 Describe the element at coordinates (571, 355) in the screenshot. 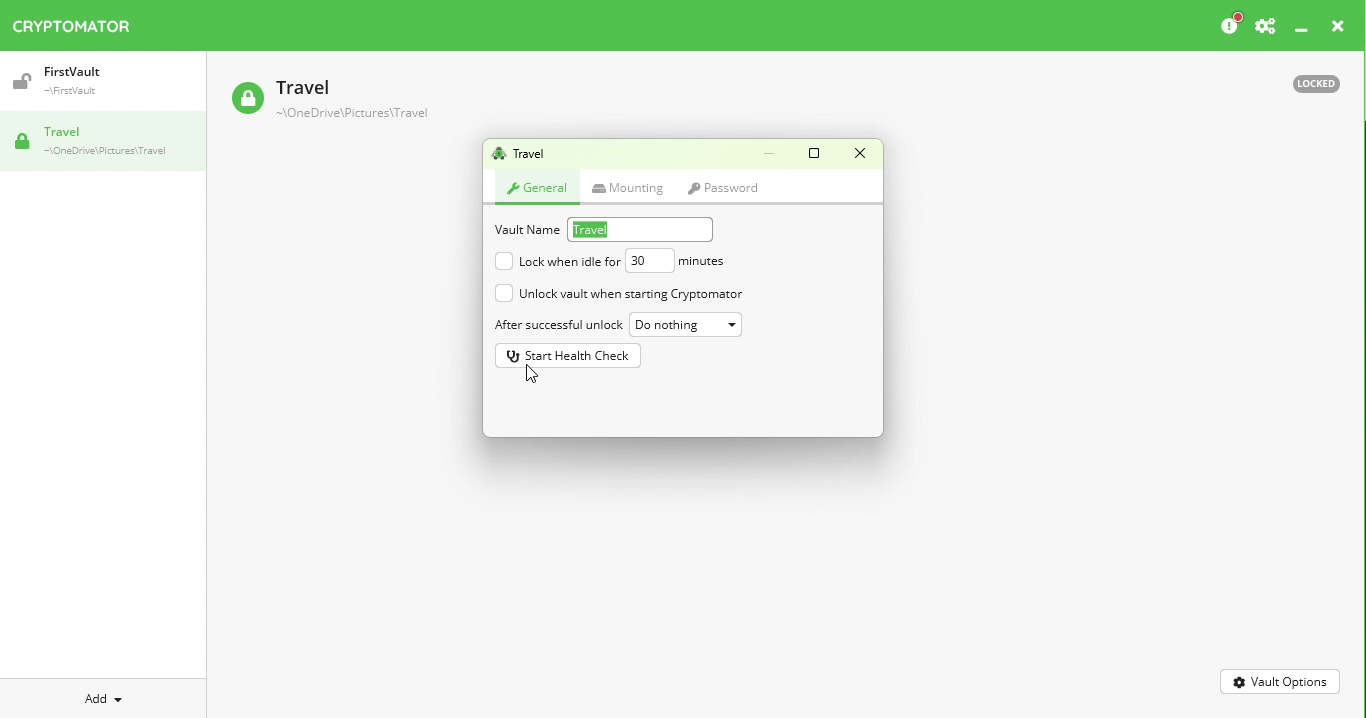

I see `Start health check` at that location.